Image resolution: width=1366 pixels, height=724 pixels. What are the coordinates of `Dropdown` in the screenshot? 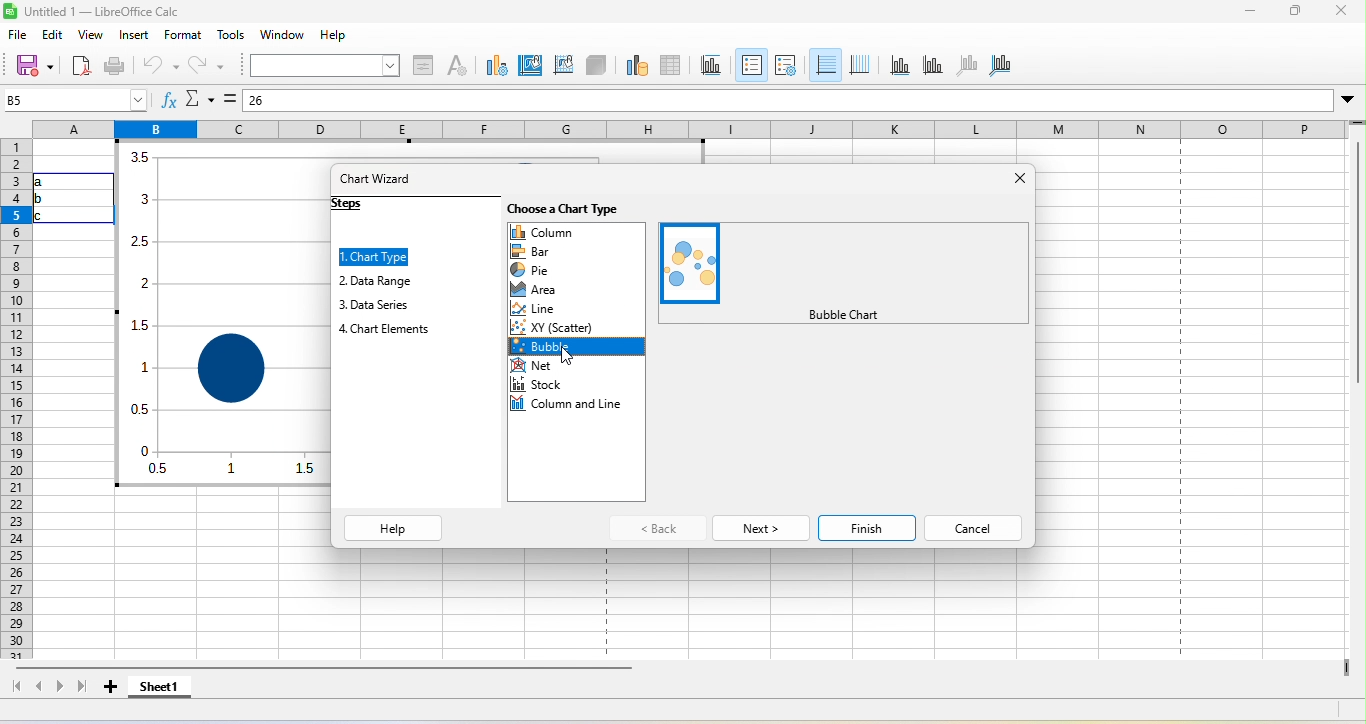 It's located at (1349, 100).